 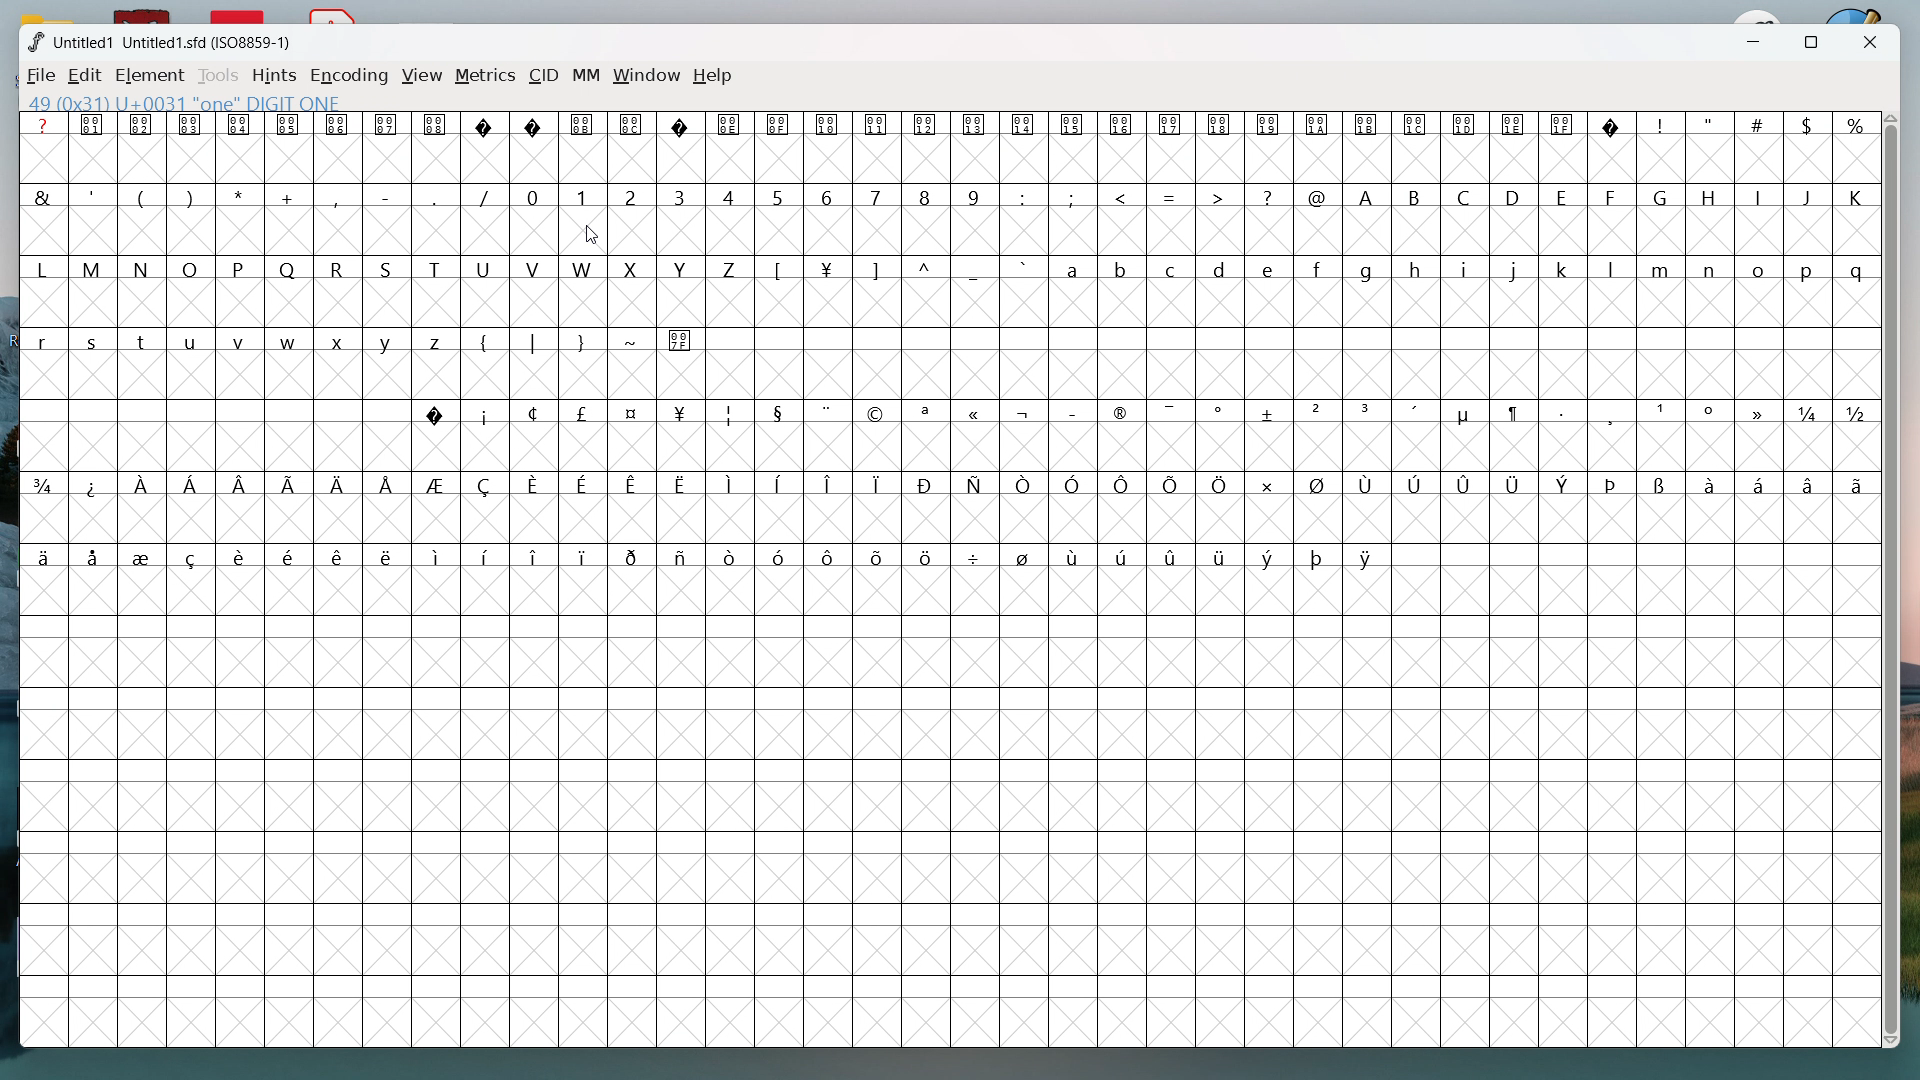 I want to click on symbol, so click(x=1366, y=482).